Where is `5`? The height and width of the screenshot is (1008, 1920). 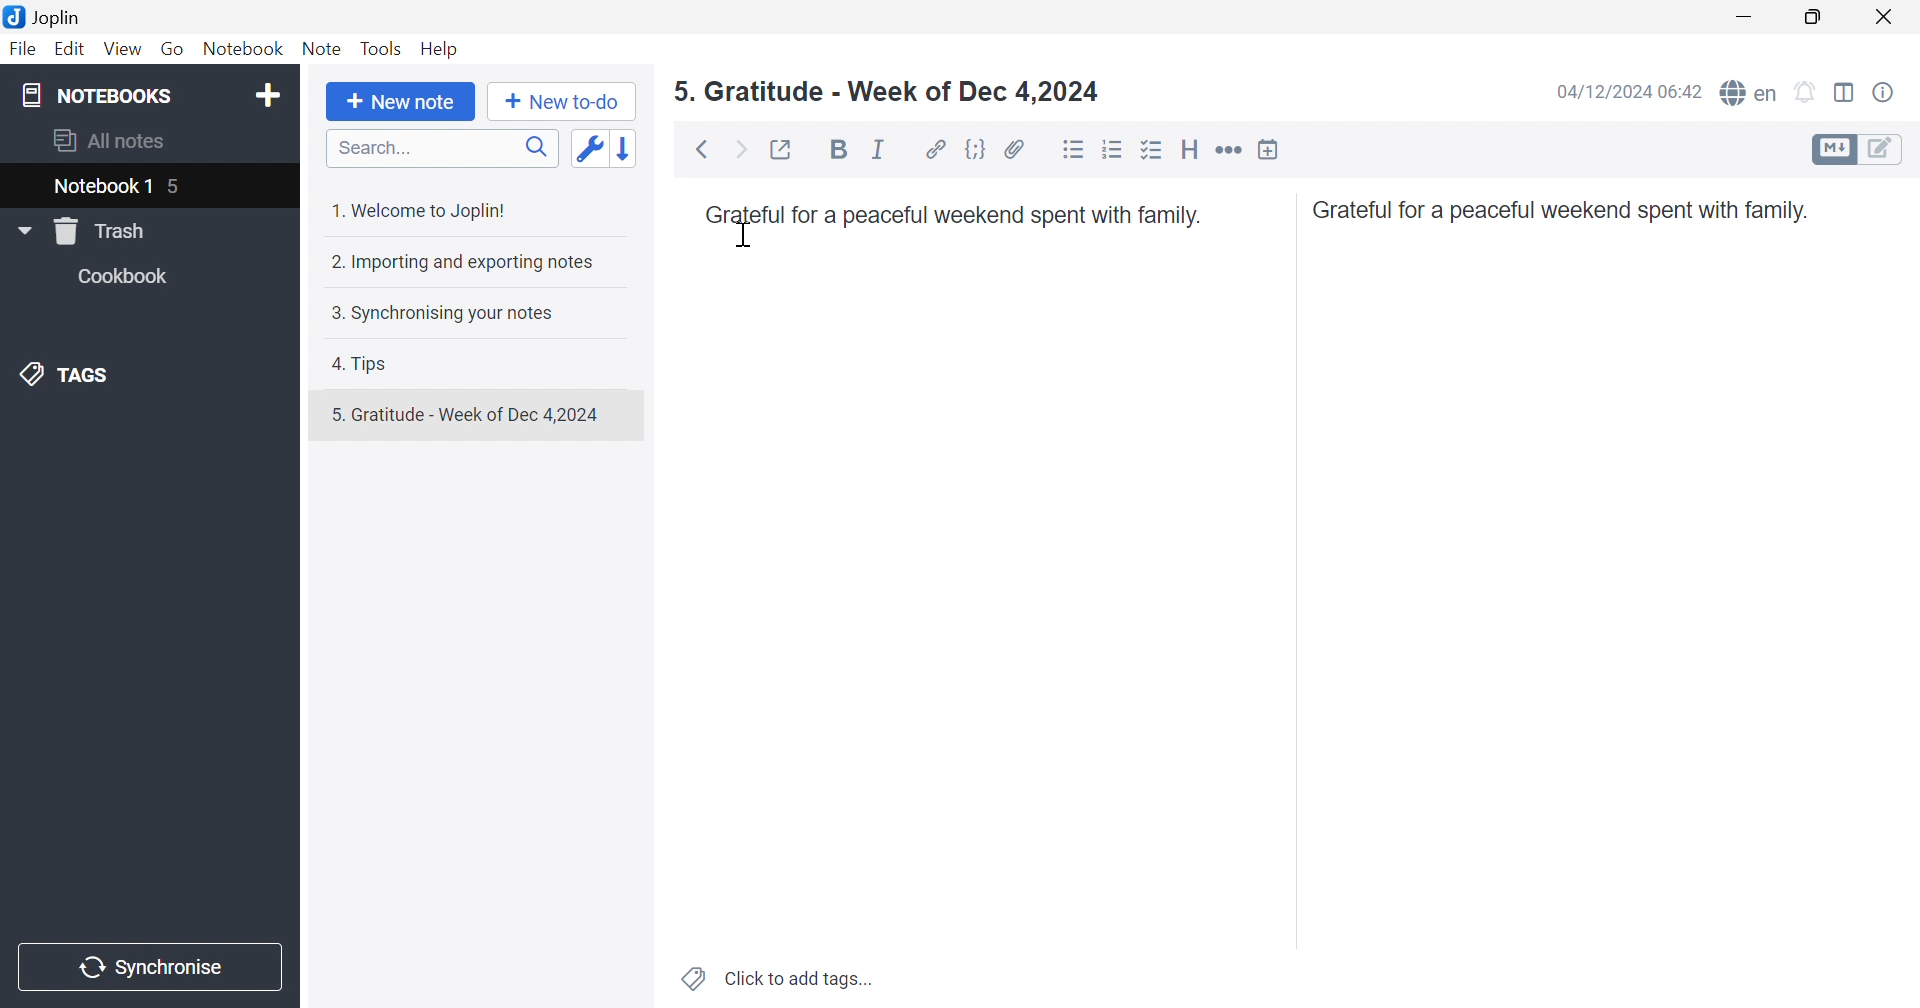
5 is located at coordinates (177, 184).